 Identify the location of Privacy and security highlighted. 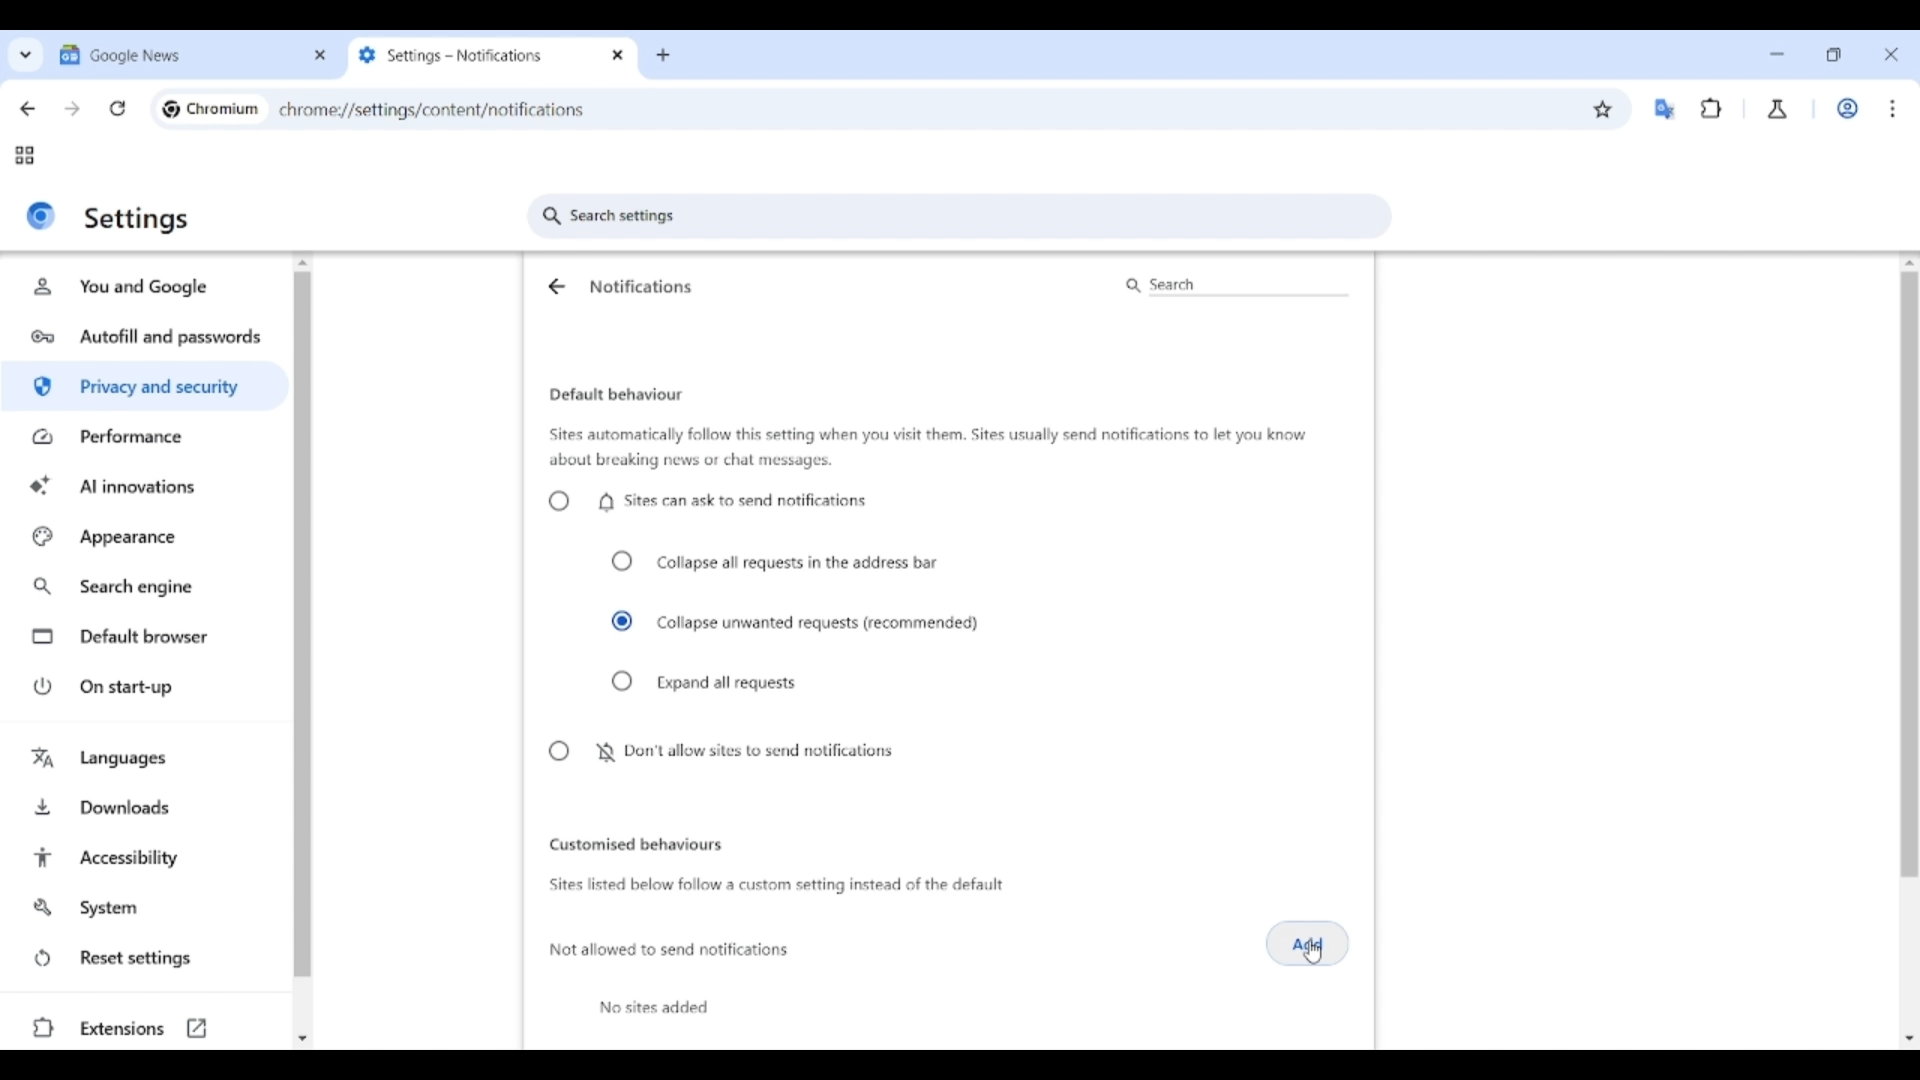
(142, 390).